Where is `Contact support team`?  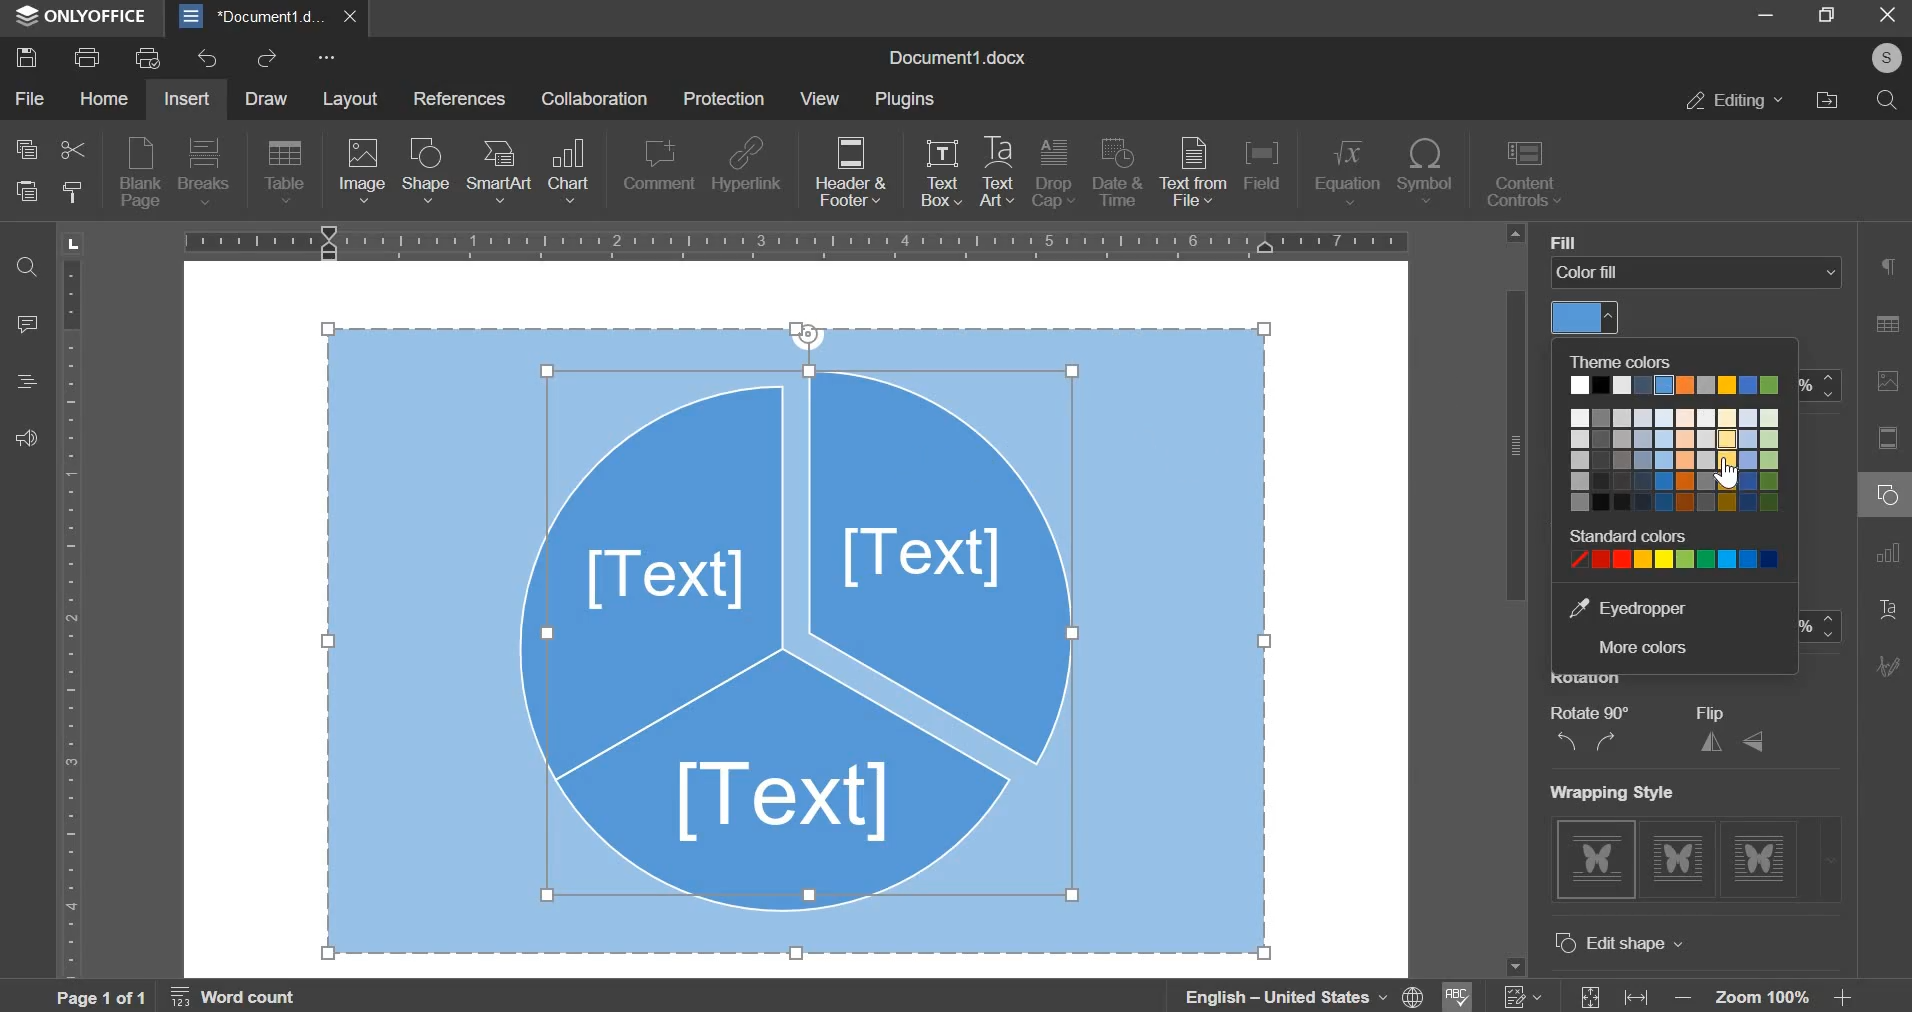 Contact support team is located at coordinates (27, 440).